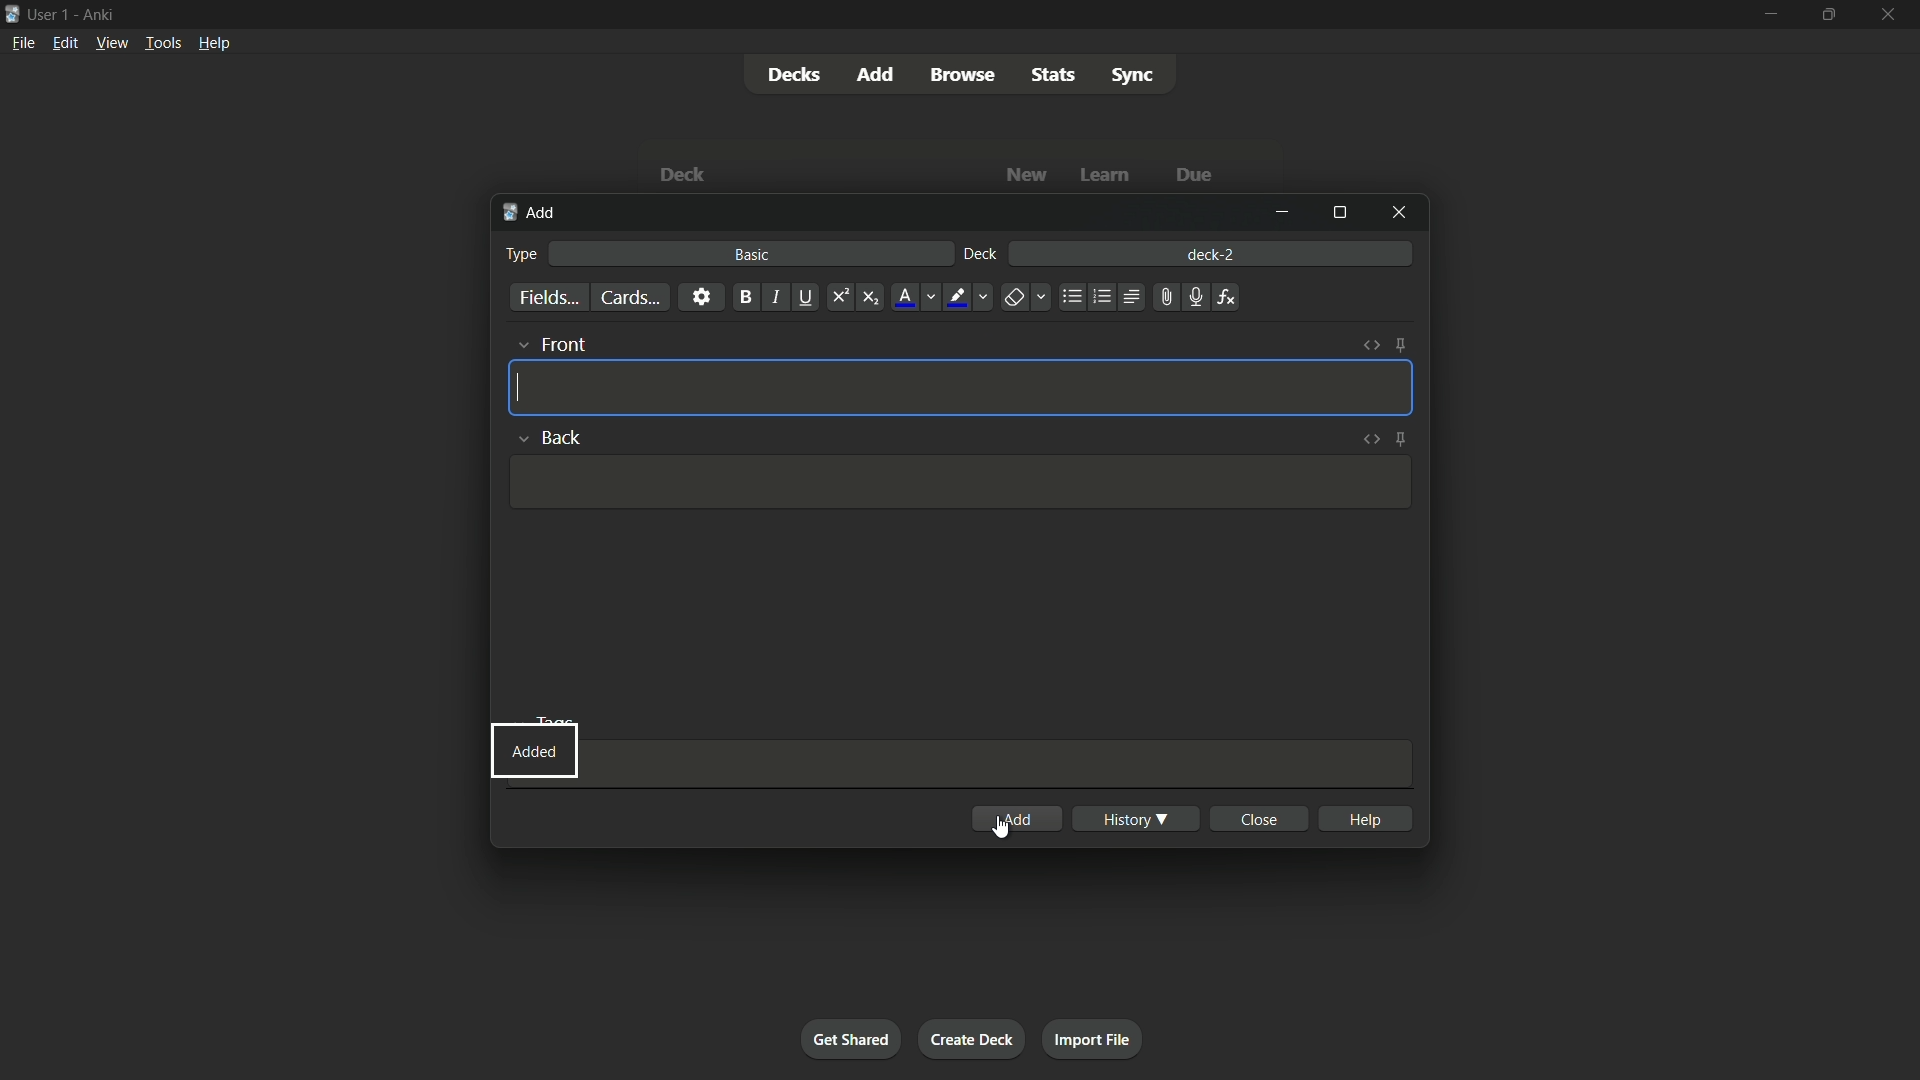  I want to click on deck, so click(983, 255).